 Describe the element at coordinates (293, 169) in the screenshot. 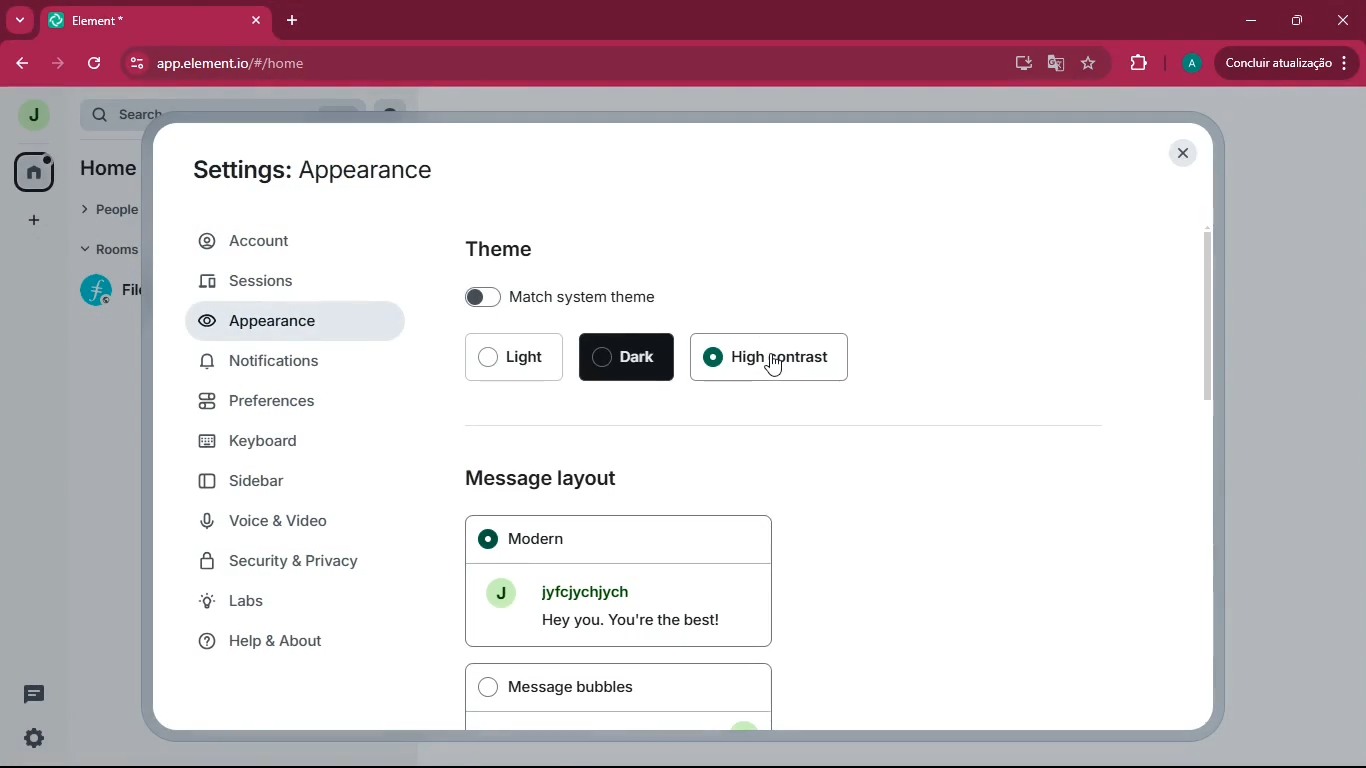

I see `Settings: Account` at that location.